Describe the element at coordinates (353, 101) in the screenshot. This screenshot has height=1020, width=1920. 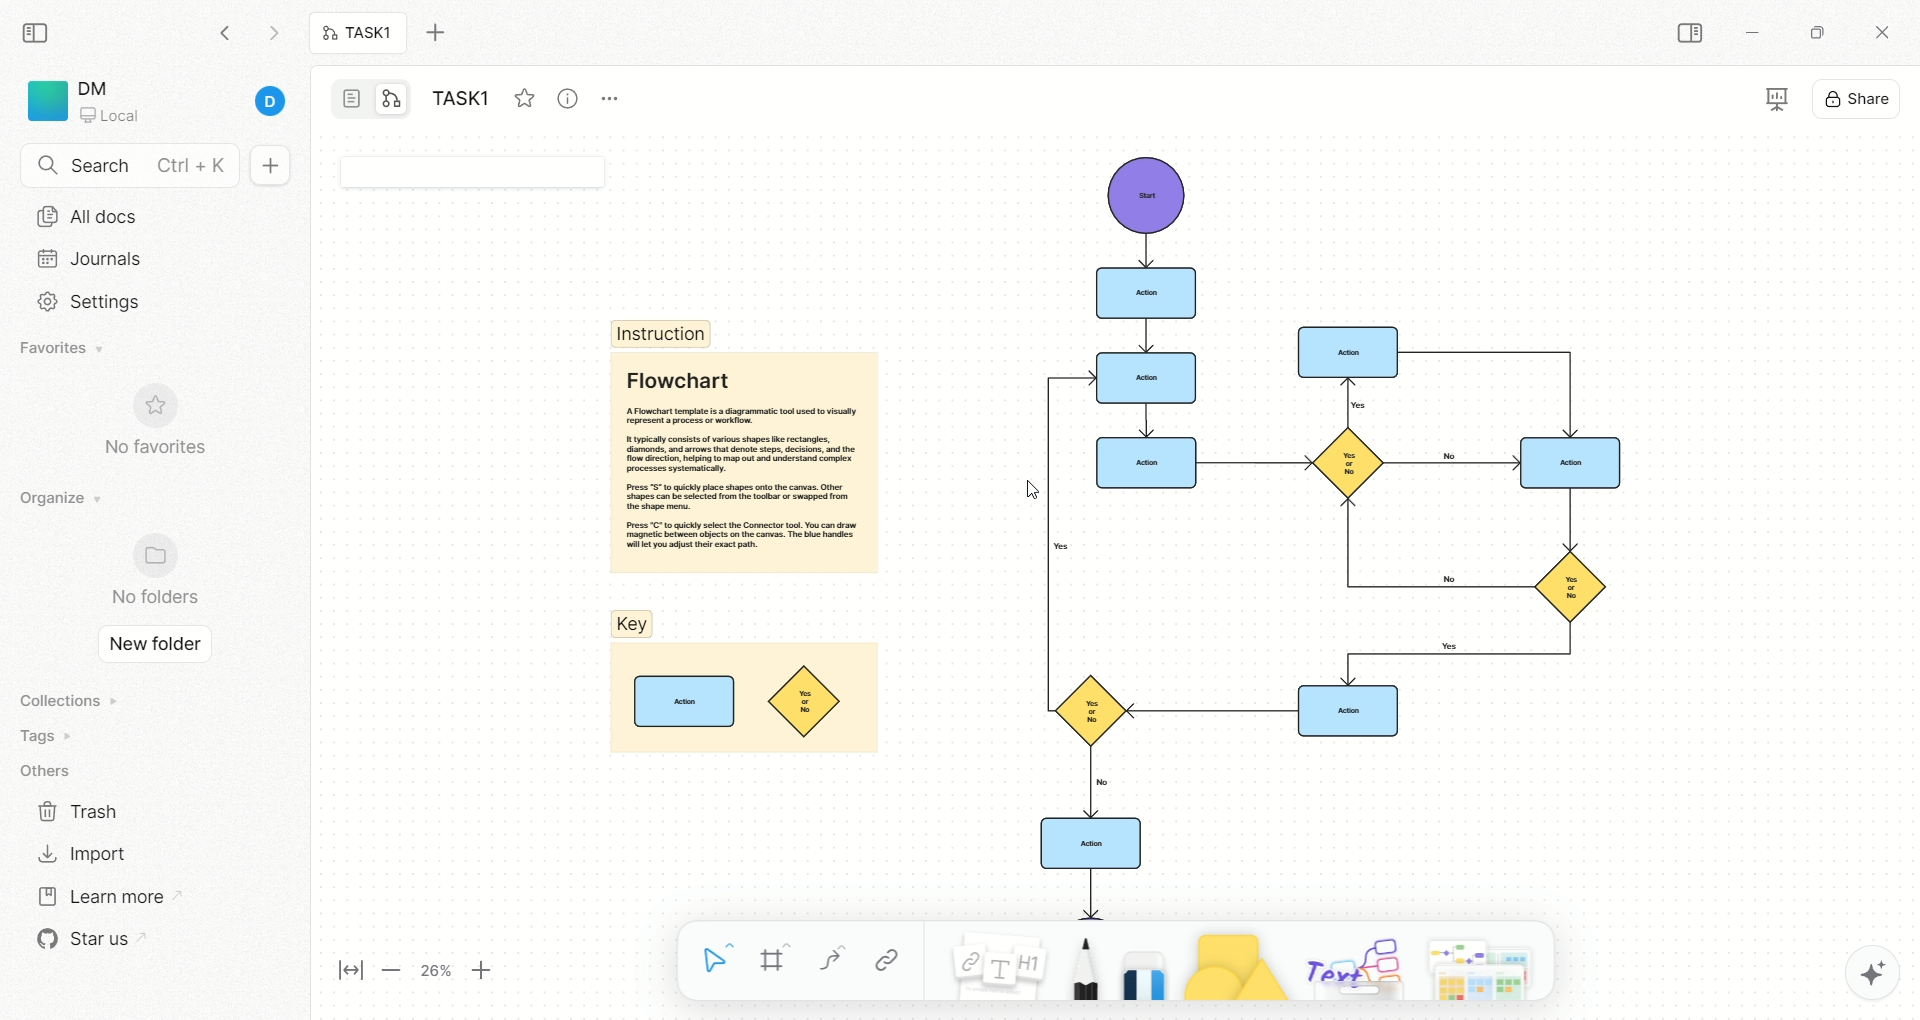
I see `page mode` at that location.